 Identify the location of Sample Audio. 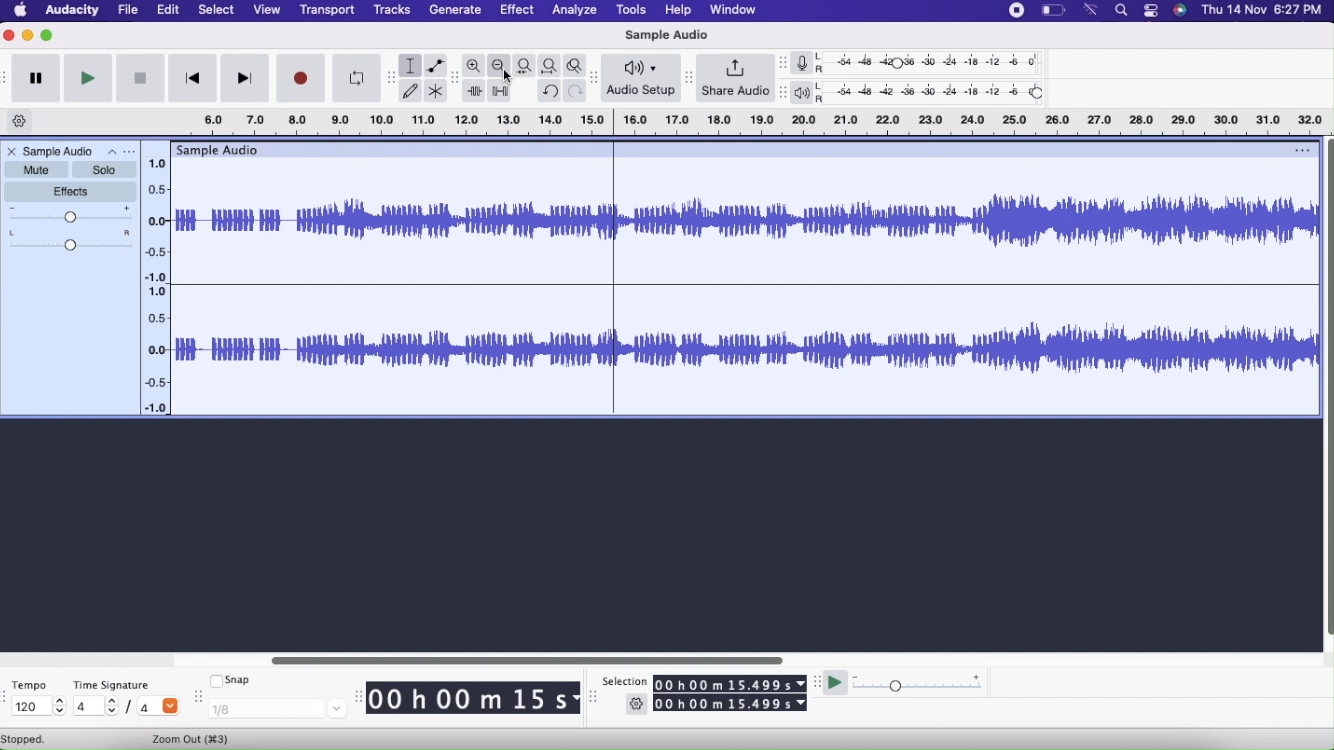
(664, 36).